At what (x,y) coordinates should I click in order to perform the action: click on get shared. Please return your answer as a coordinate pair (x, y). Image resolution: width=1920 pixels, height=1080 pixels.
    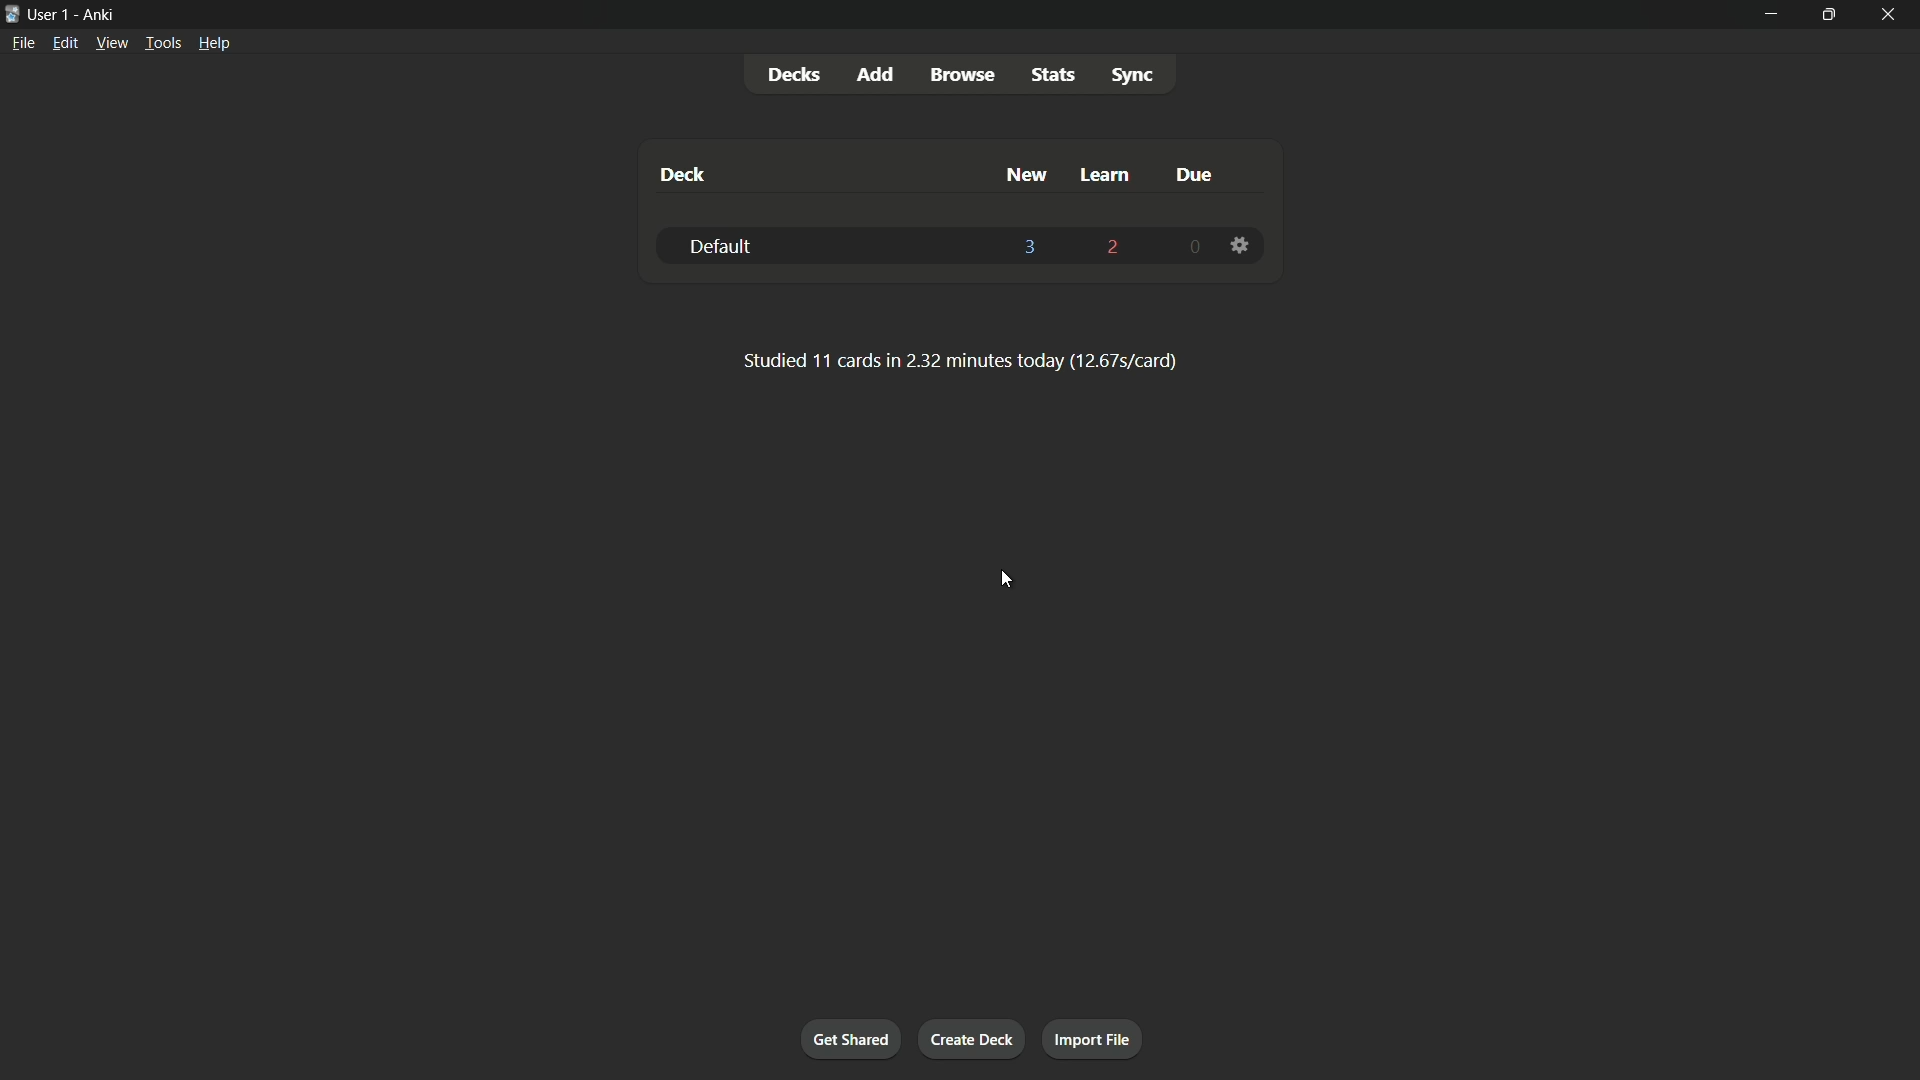
    Looking at the image, I should click on (851, 1037).